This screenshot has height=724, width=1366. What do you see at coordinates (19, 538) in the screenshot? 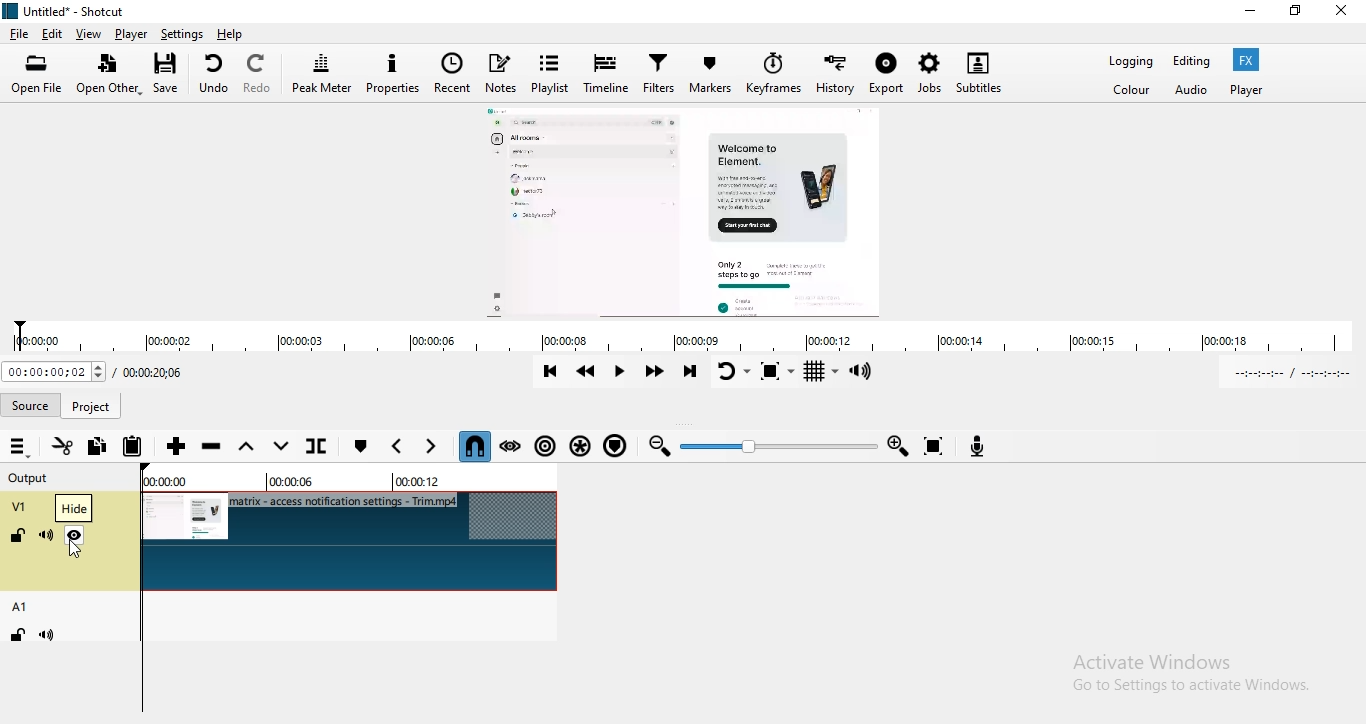
I see `Lock` at bounding box center [19, 538].